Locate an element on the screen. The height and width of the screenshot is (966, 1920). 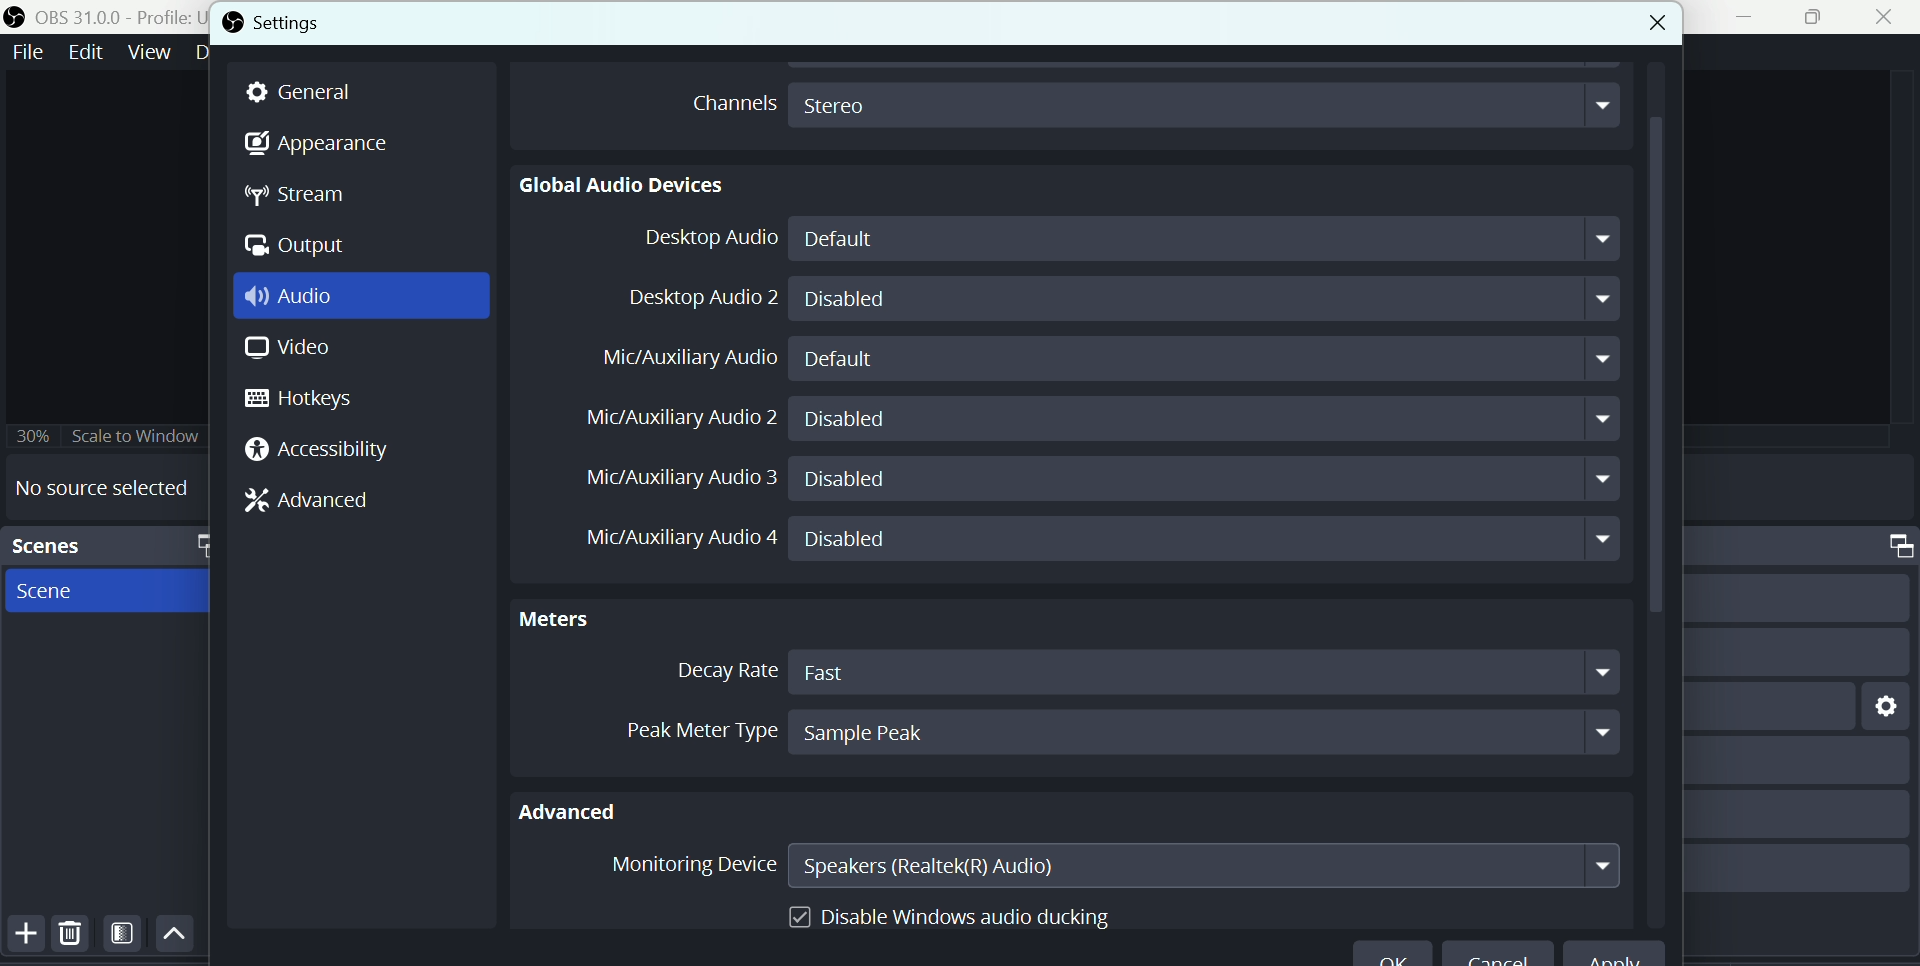
Scene is located at coordinates (57, 594).